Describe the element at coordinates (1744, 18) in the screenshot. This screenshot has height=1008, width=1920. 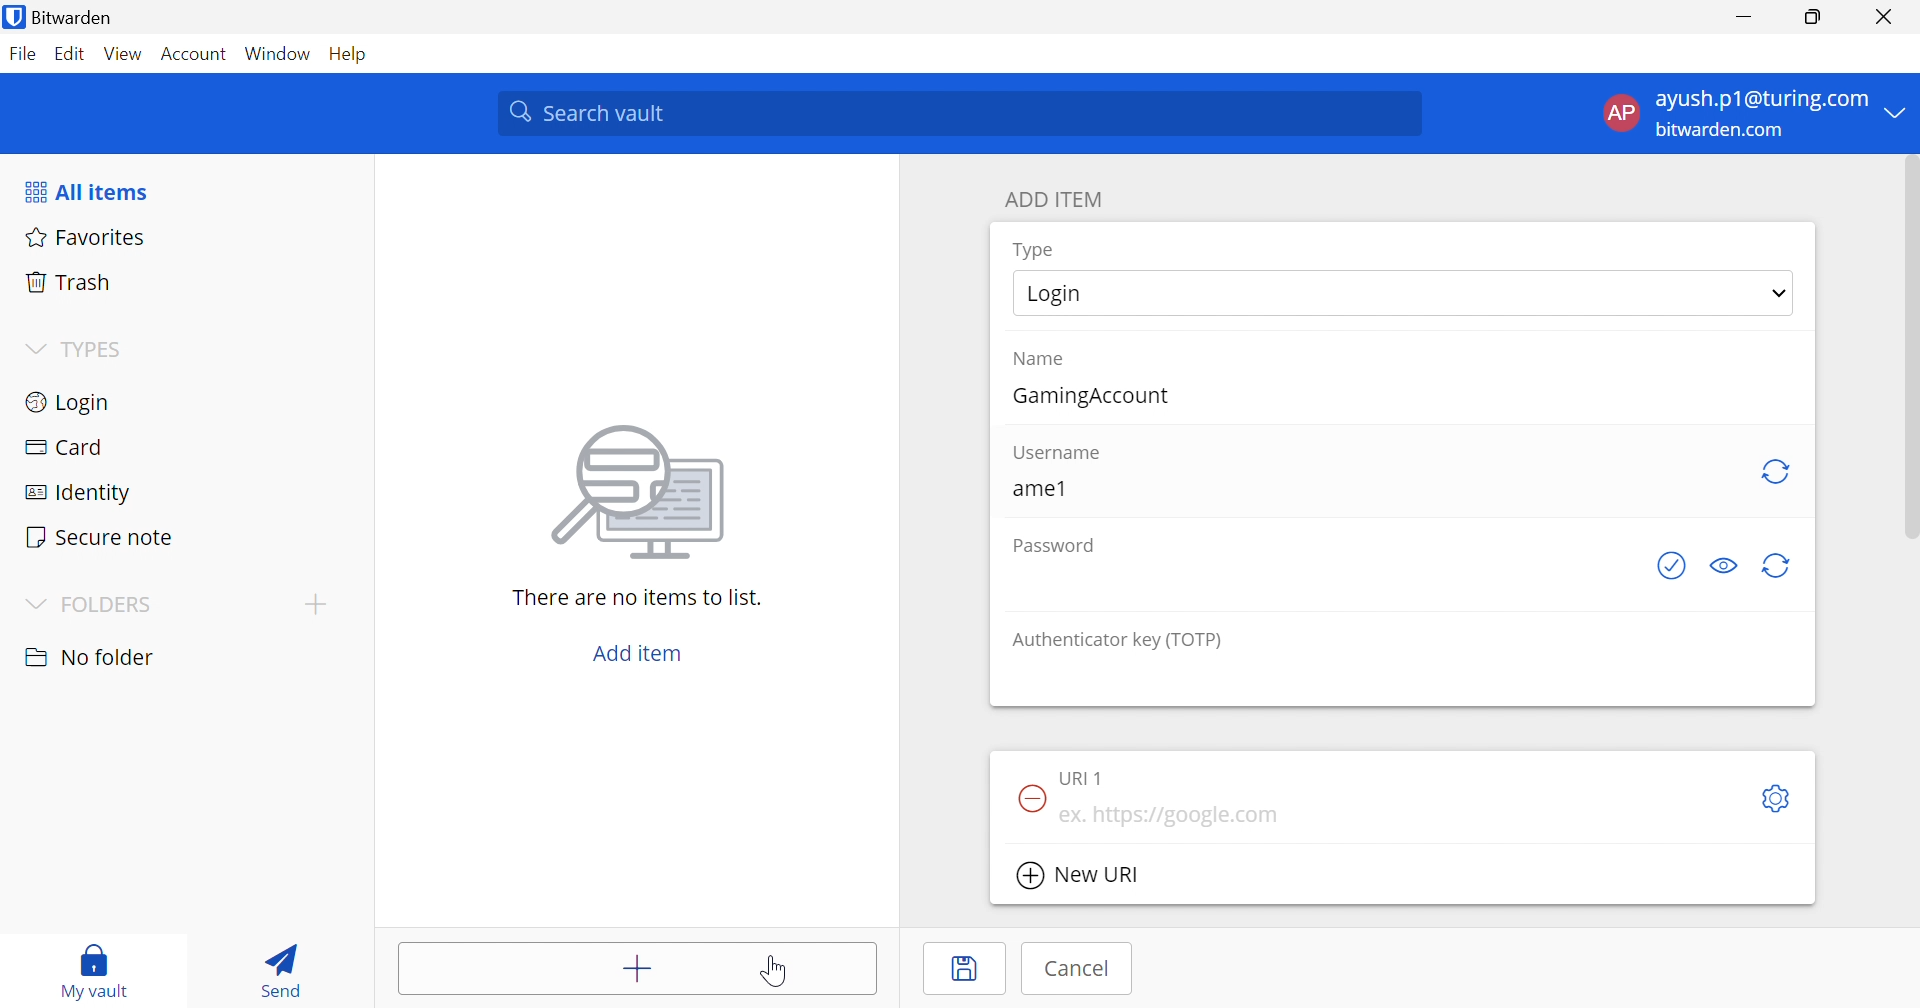
I see `Minimize` at that location.